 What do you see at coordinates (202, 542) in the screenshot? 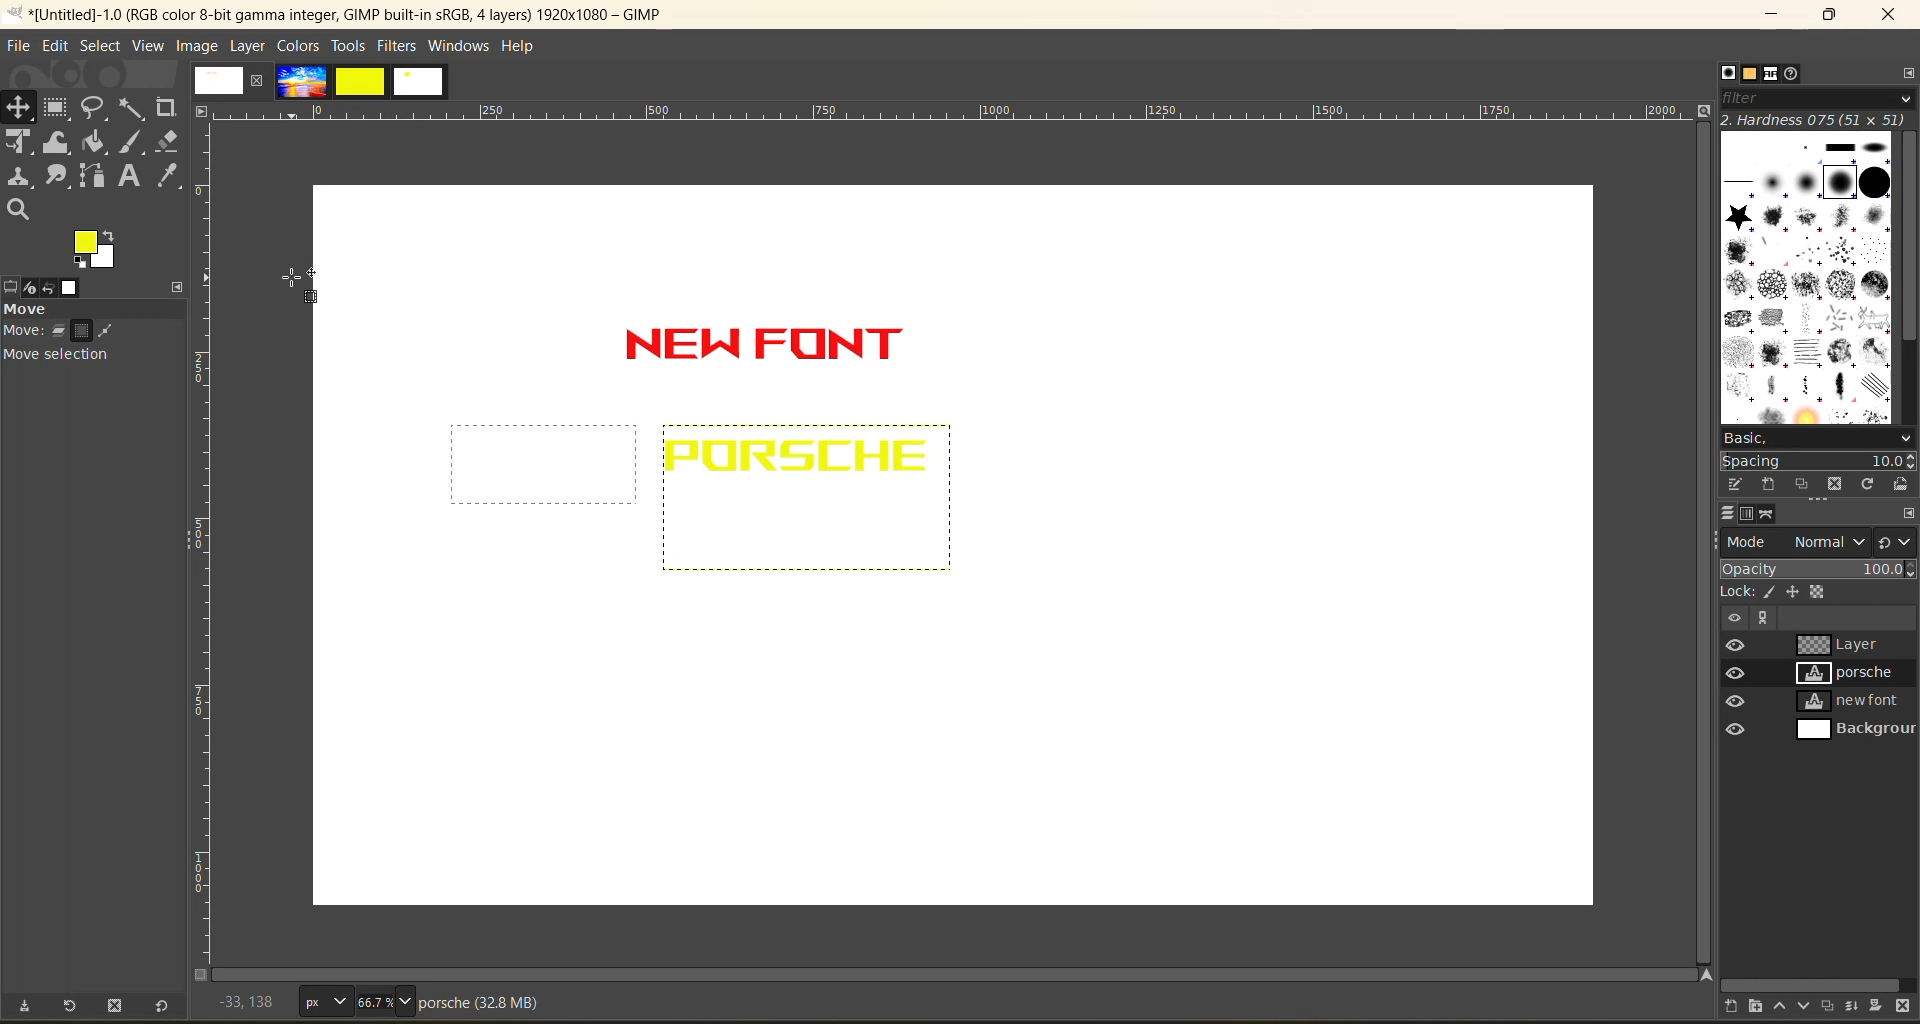
I see `vertical ruler` at bounding box center [202, 542].